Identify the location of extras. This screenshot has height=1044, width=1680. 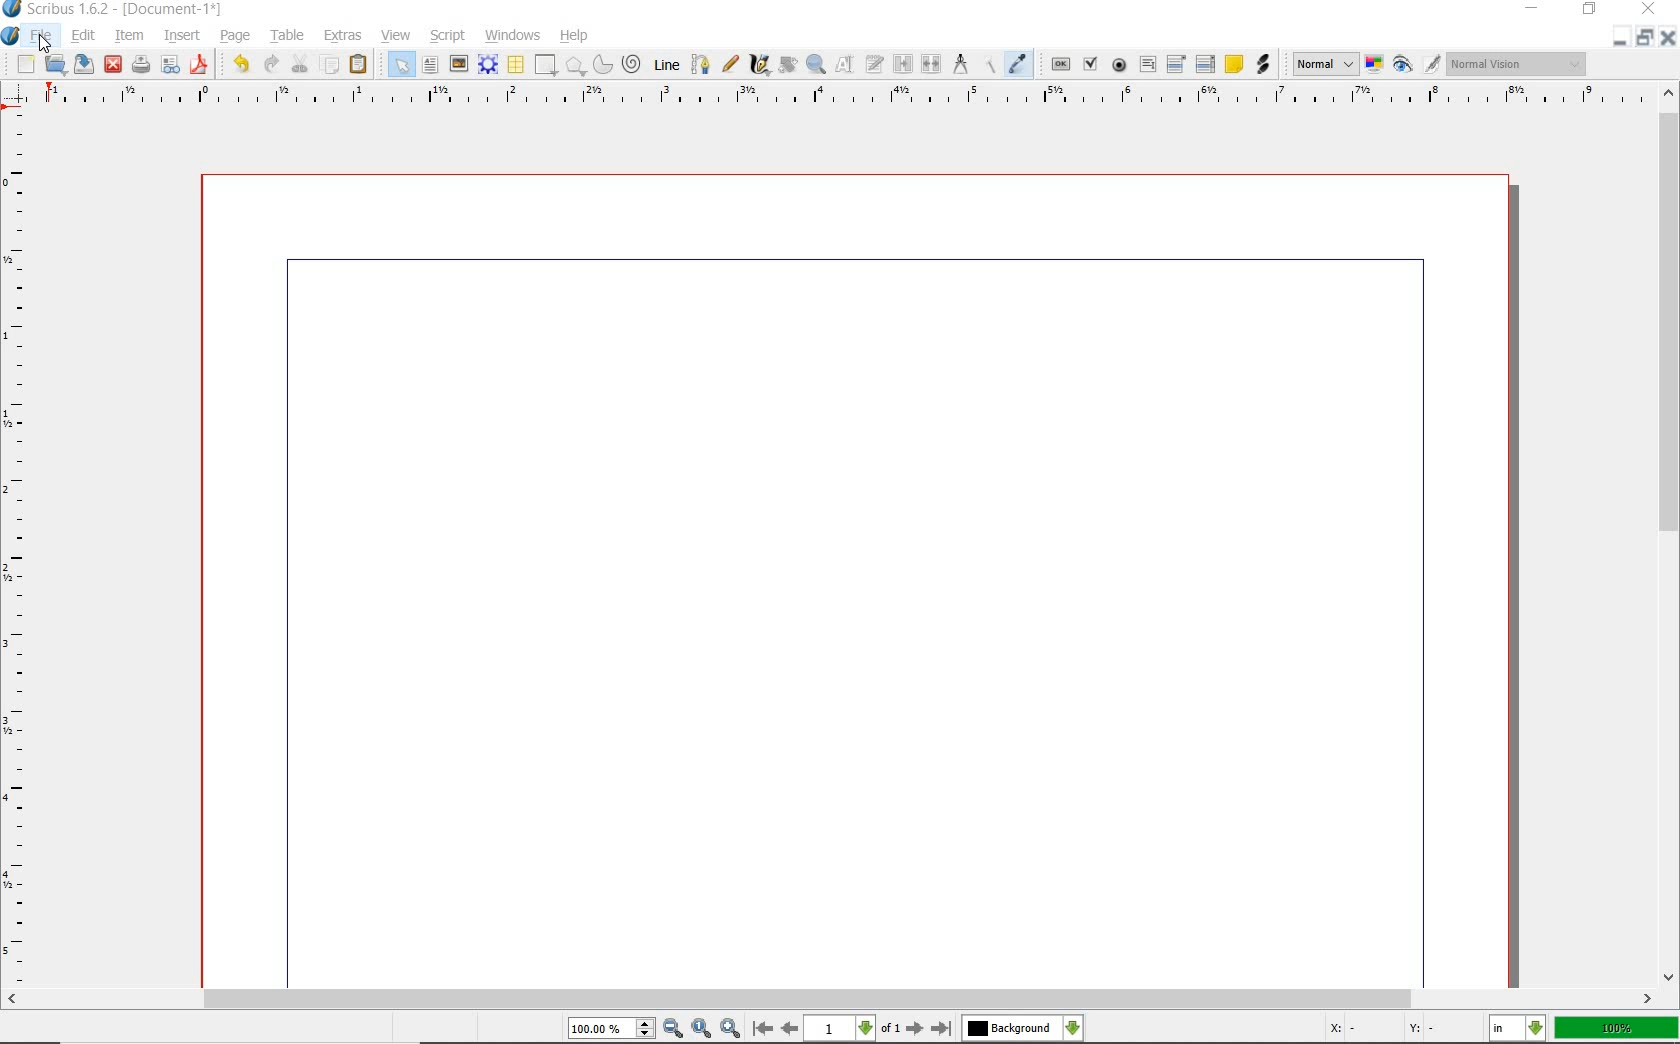
(346, 36).